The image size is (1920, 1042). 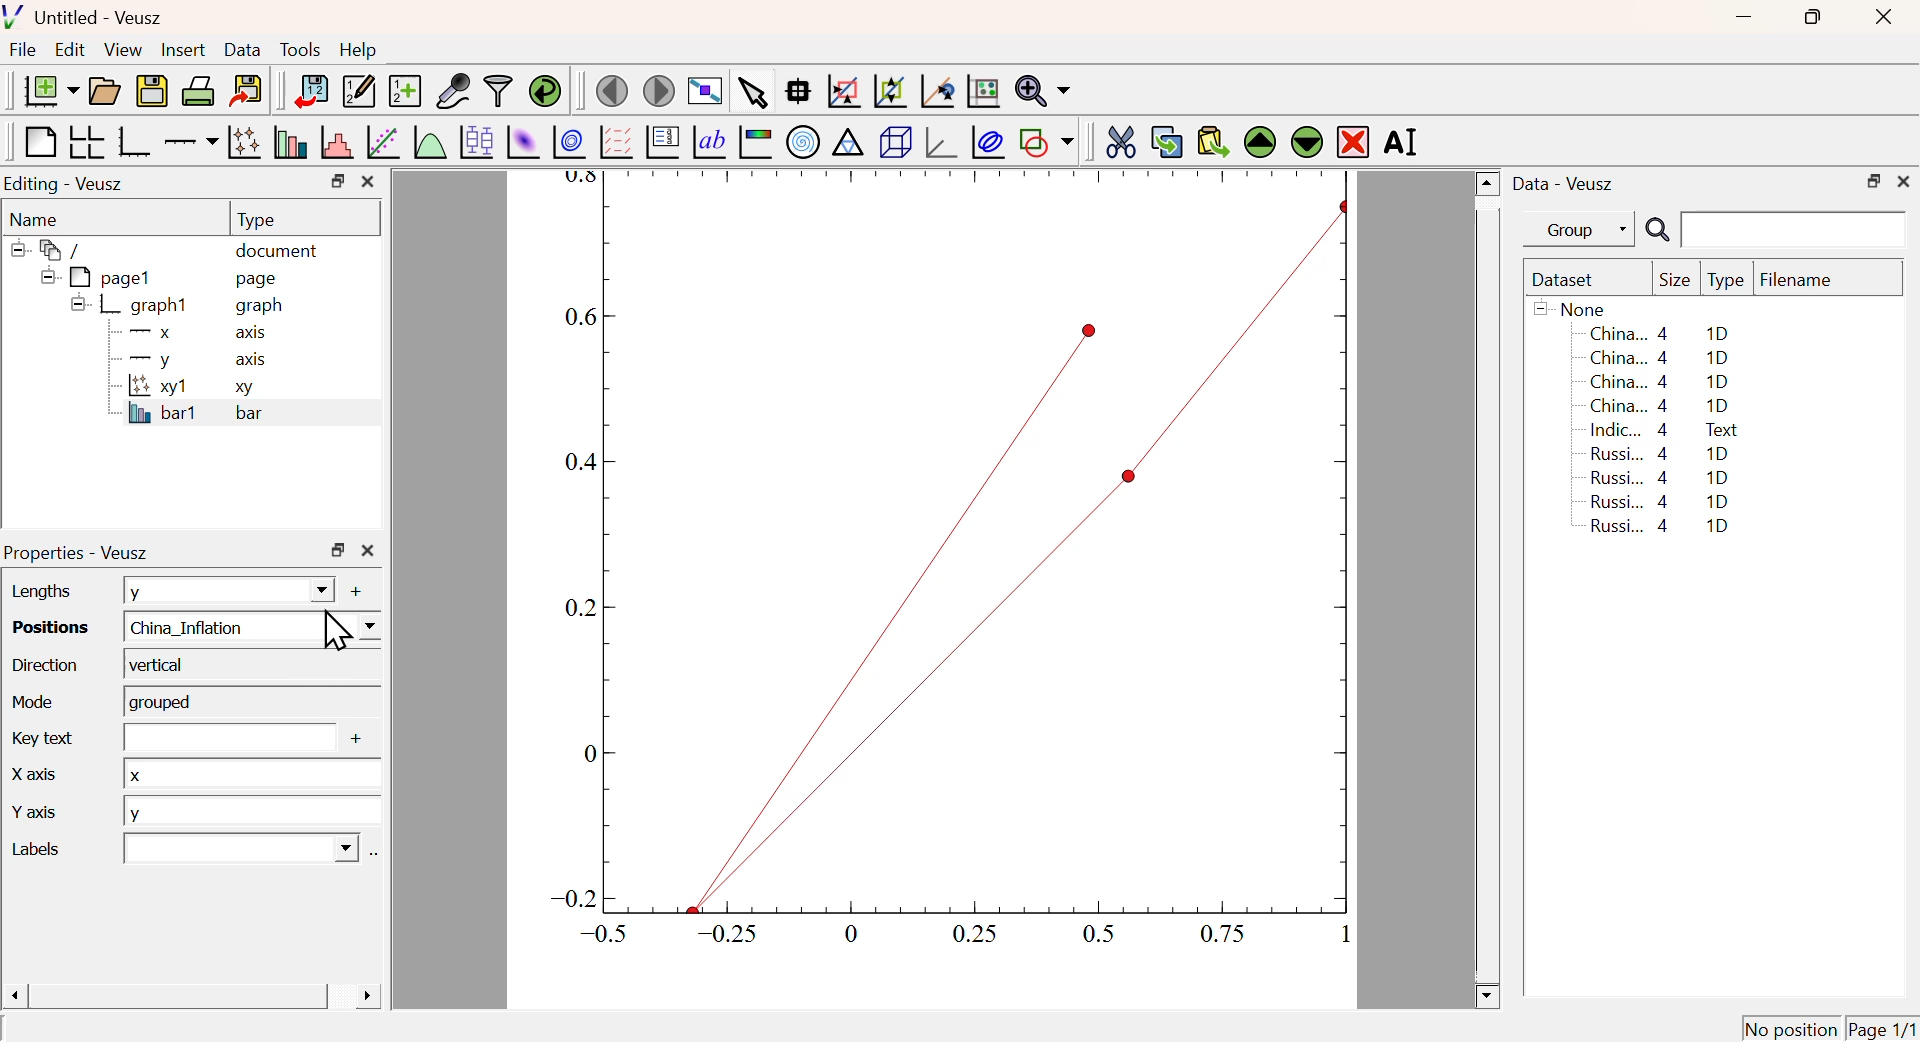 What do you see at coordinates (132, 304) in the screenshot?
I see `graph1` at bounding box center [132, 304].